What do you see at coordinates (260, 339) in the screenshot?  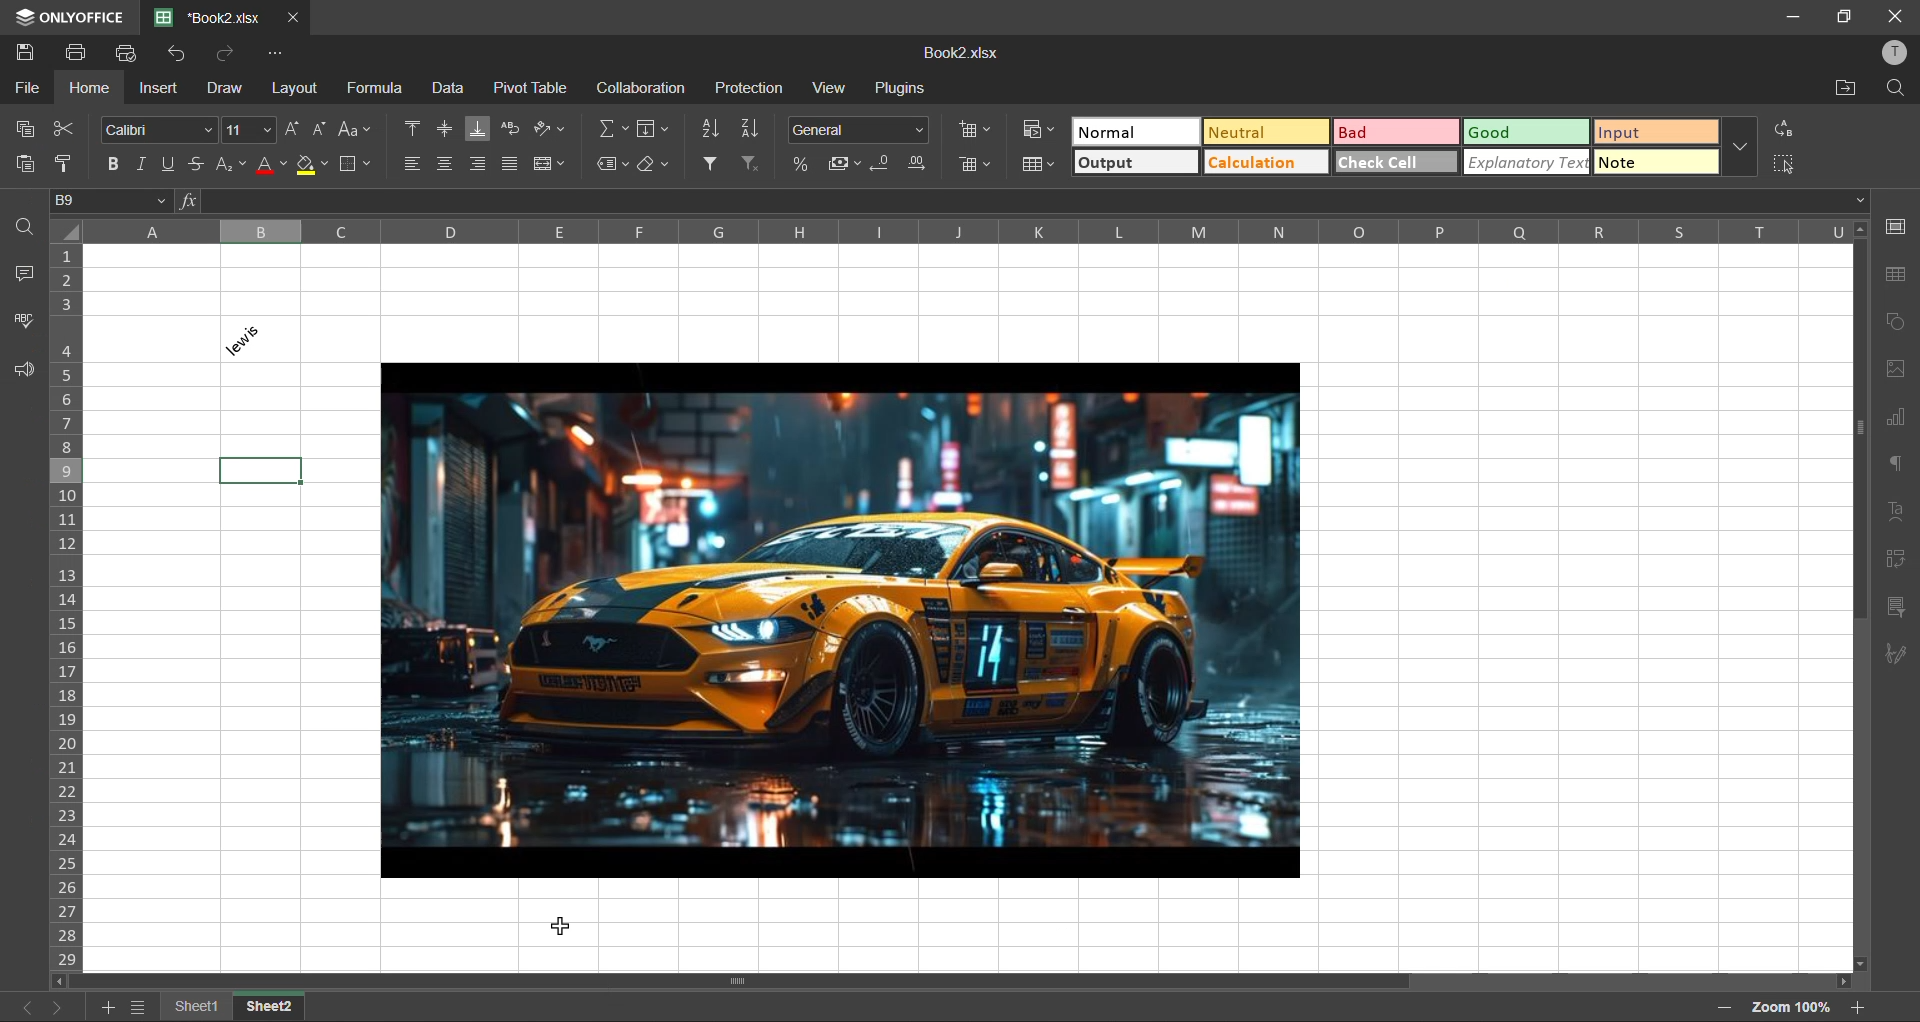 I see `lewis` at bounding box center [260, 339].